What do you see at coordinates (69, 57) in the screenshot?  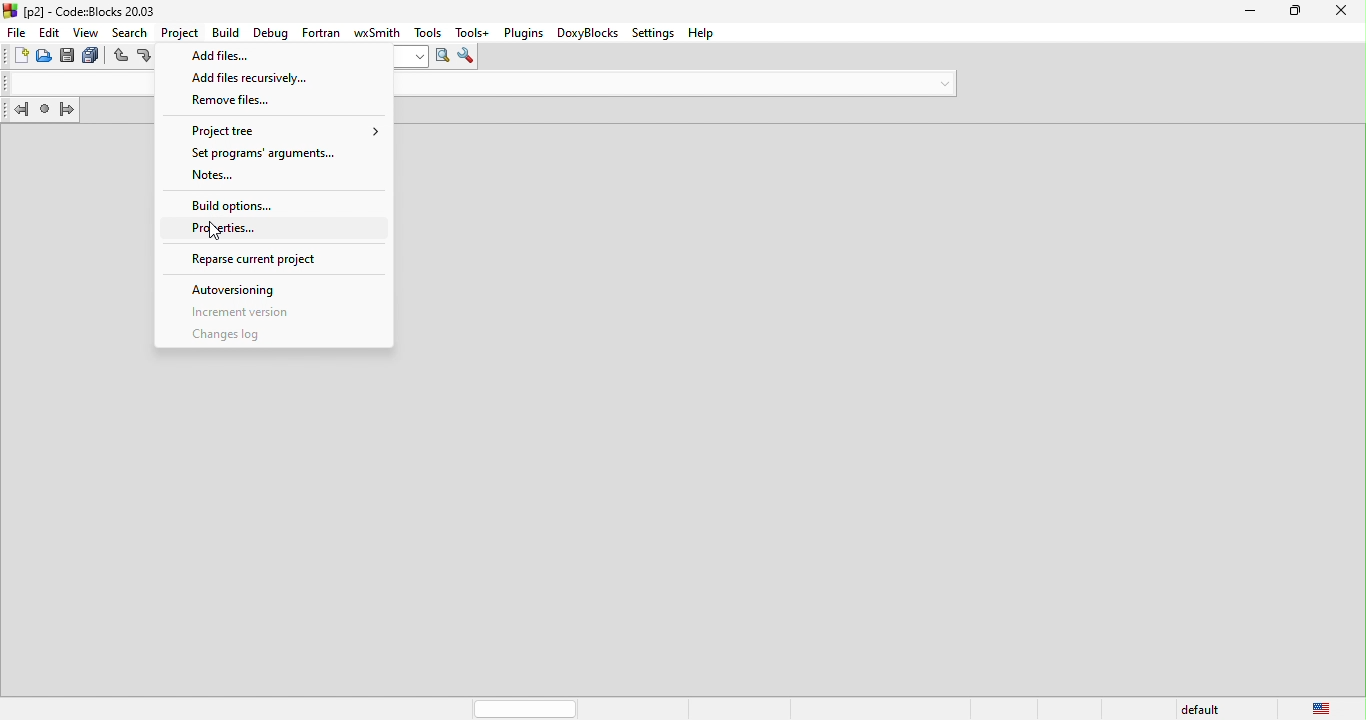 I see `save` at bounding box center [69, 57].